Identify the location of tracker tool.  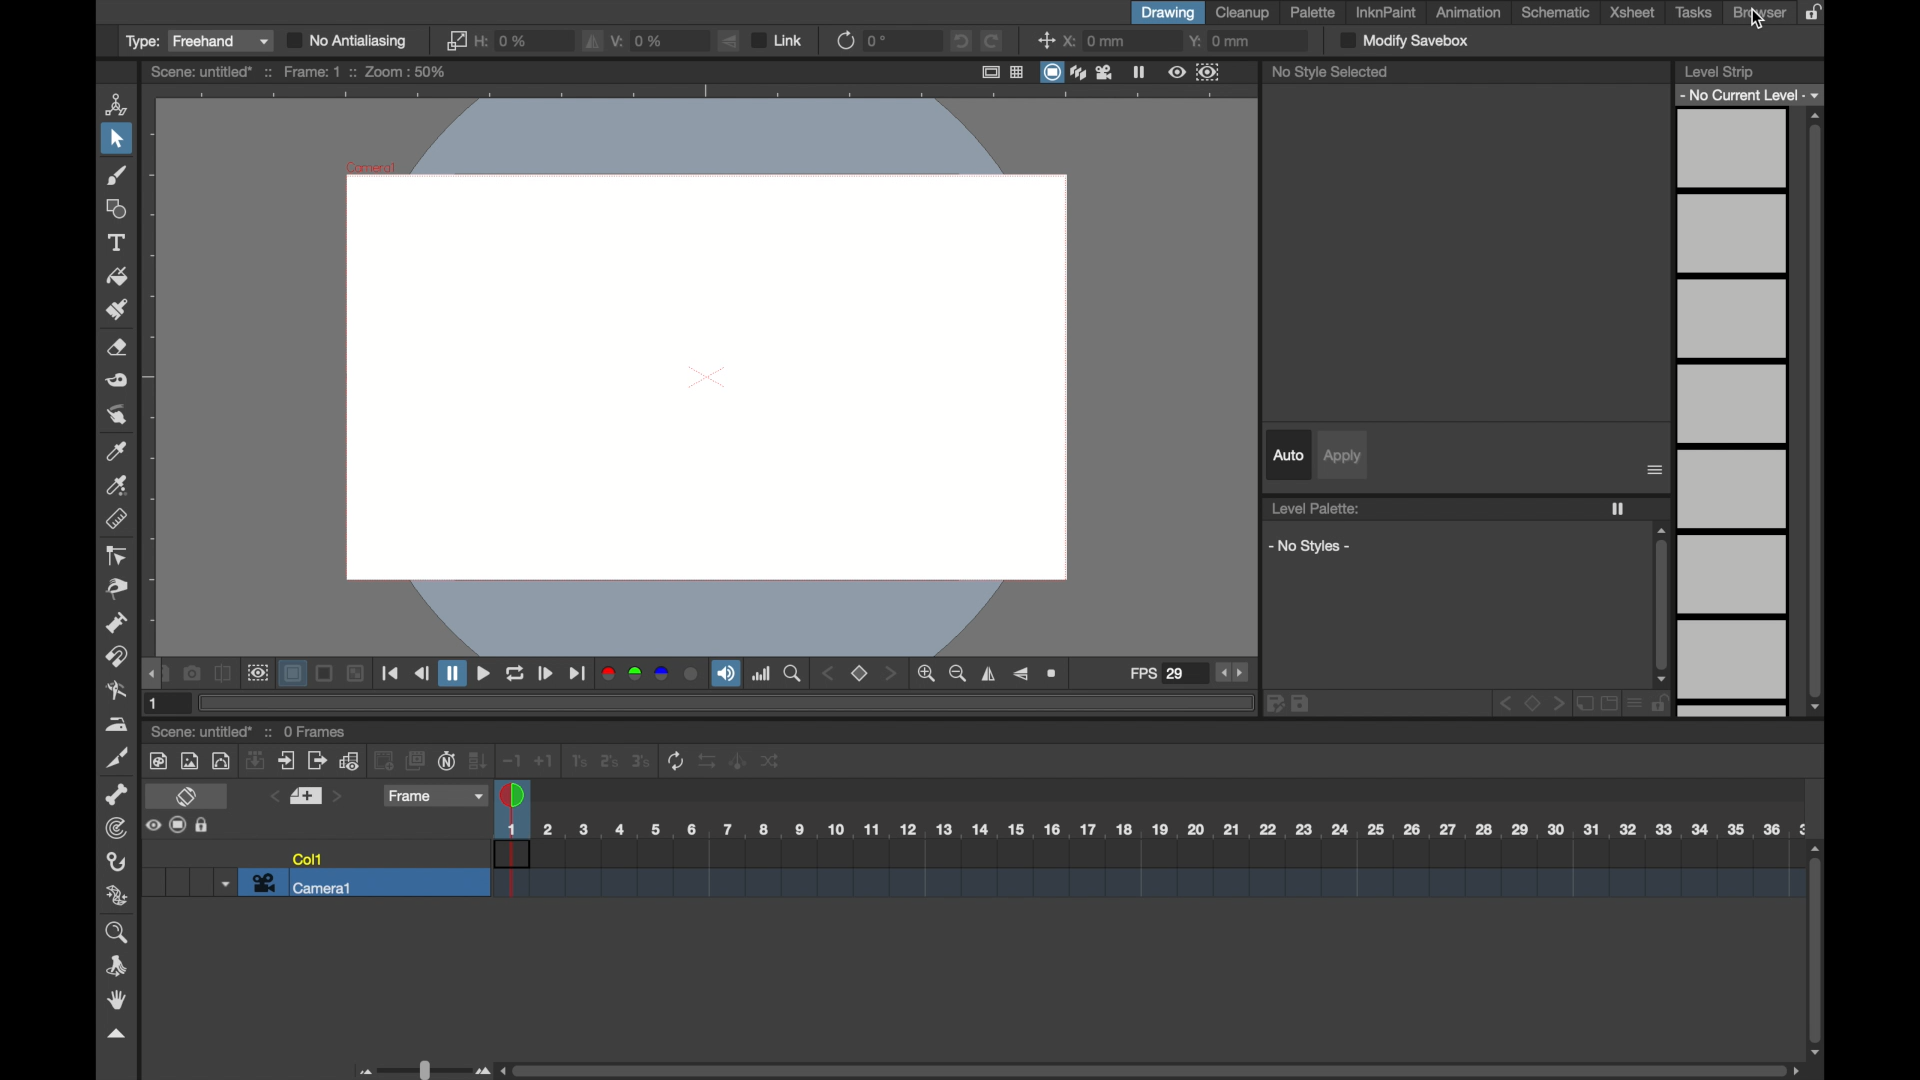
(117, 828).